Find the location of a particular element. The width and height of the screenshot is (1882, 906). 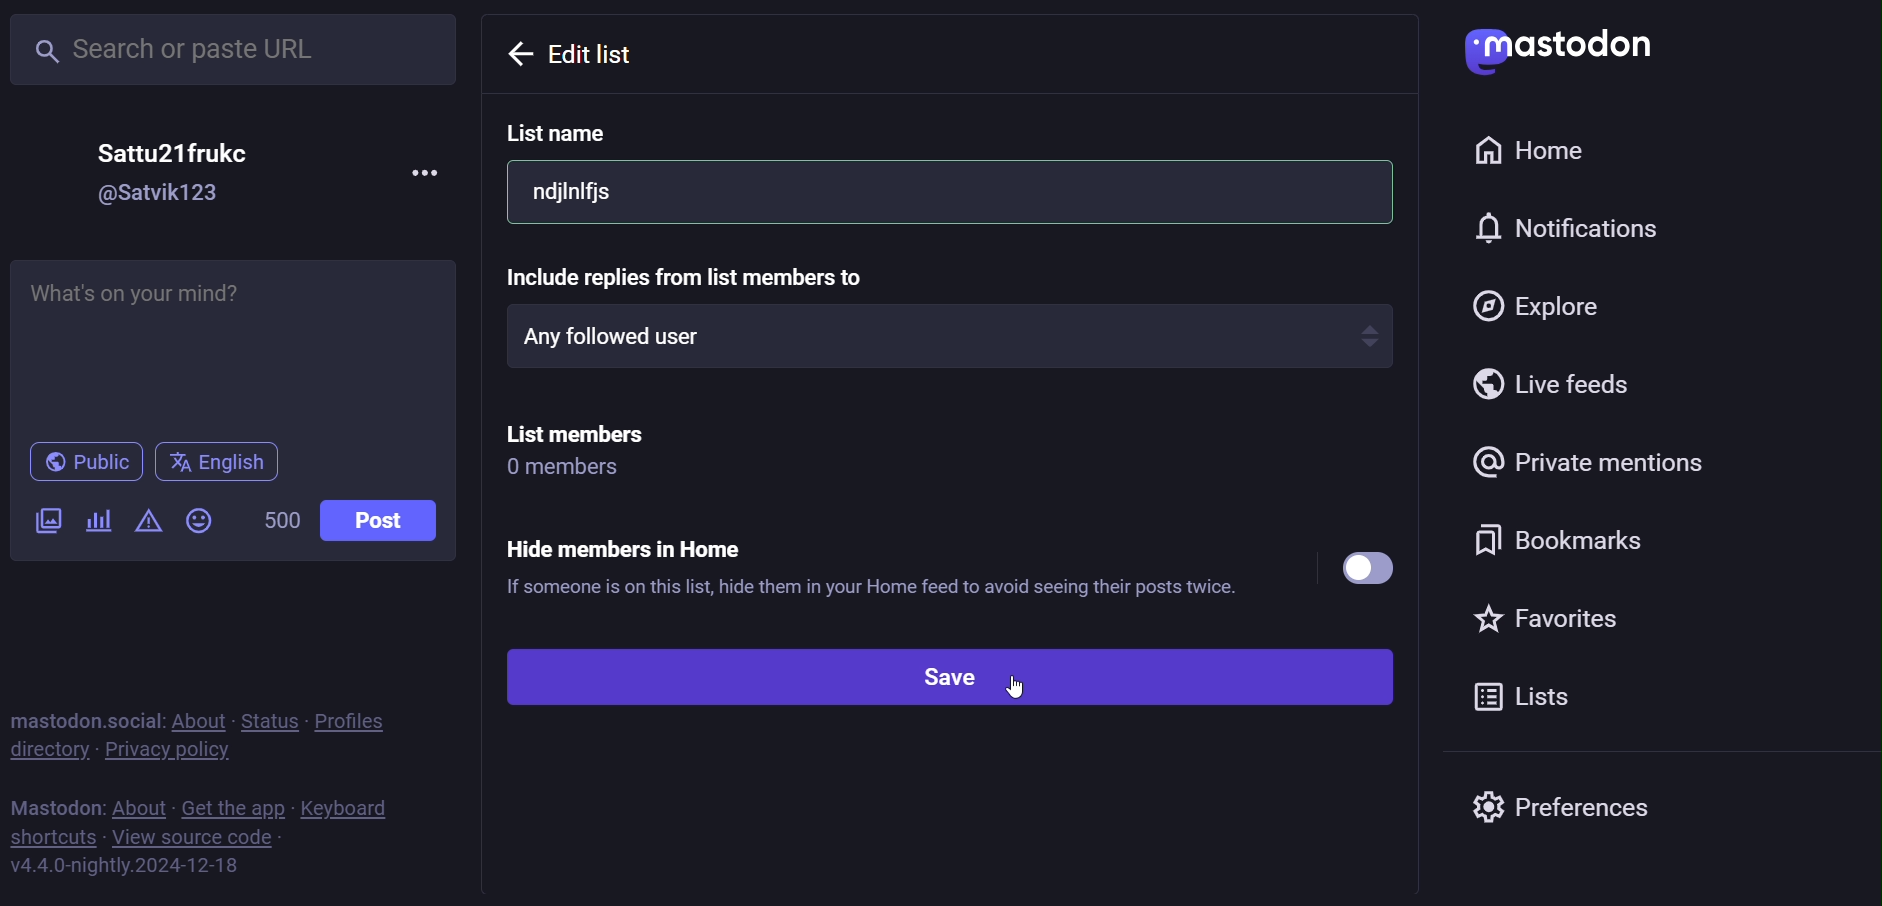

view source code is located at coordinates (197, 837).